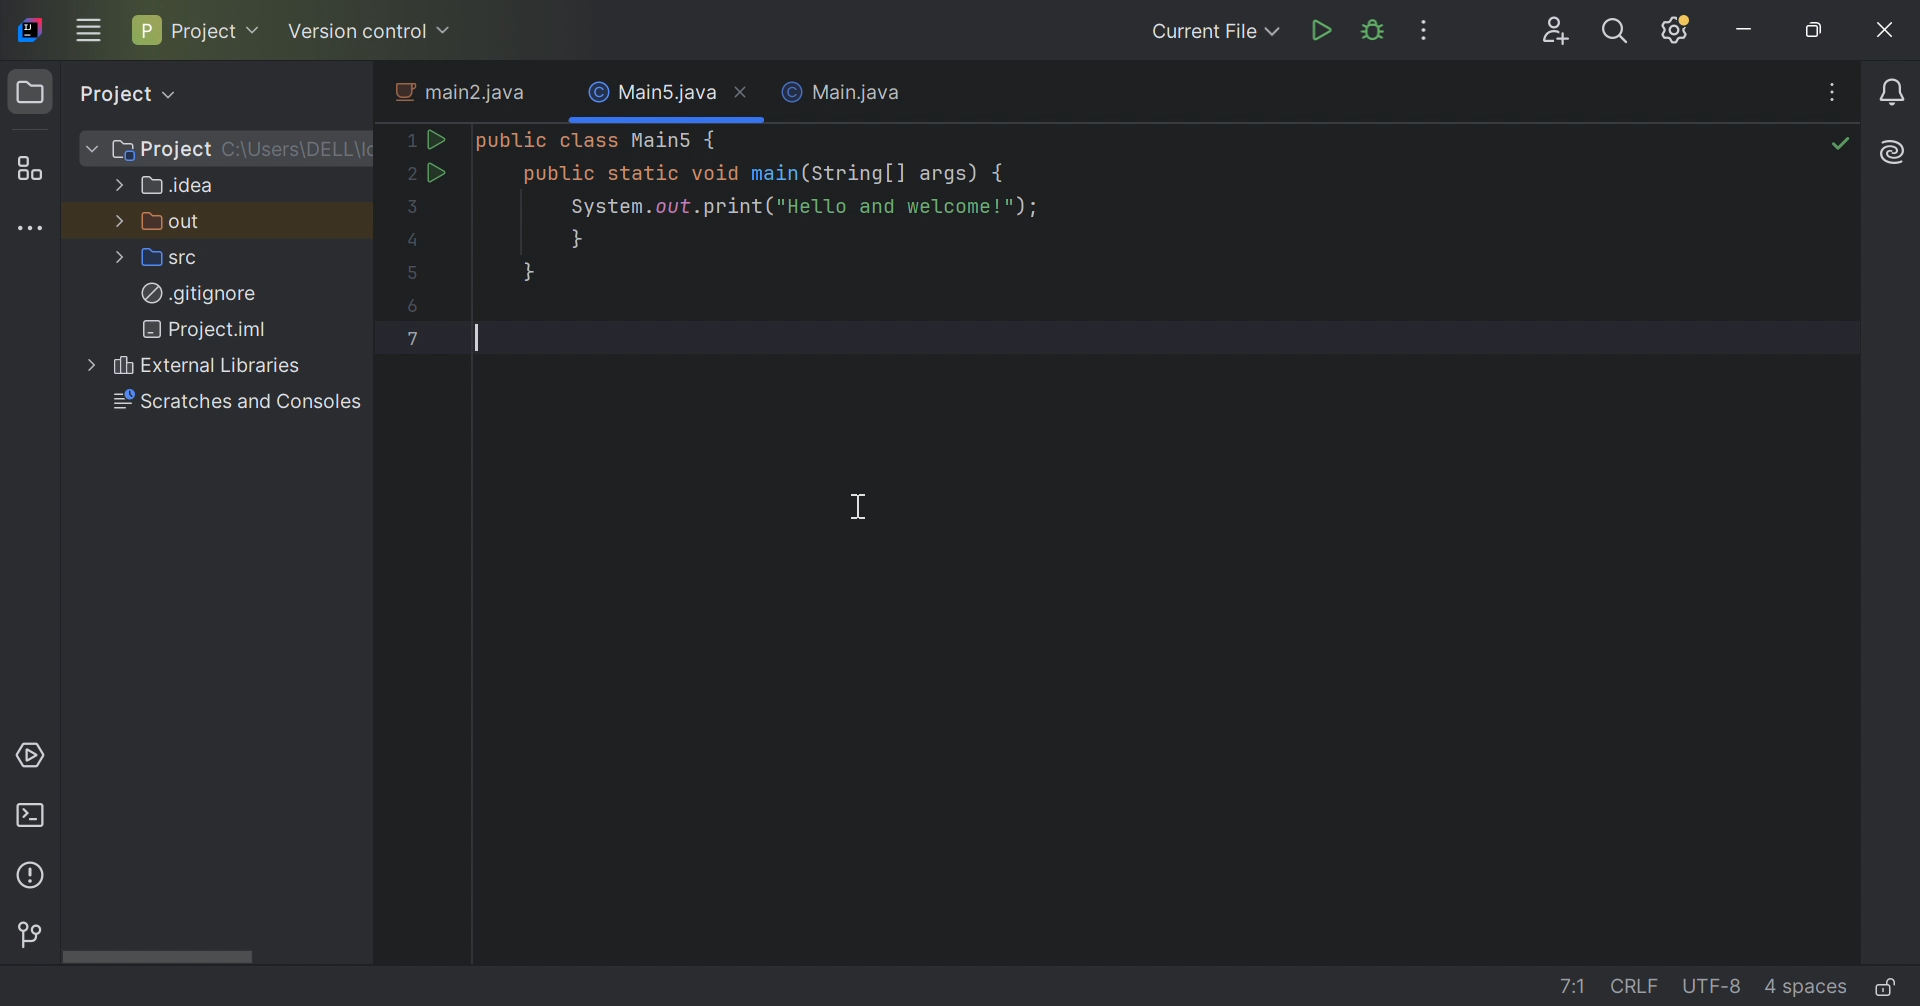  Describe the element at coordinates (115, 258) in the screenshot. I see `More` at that location.